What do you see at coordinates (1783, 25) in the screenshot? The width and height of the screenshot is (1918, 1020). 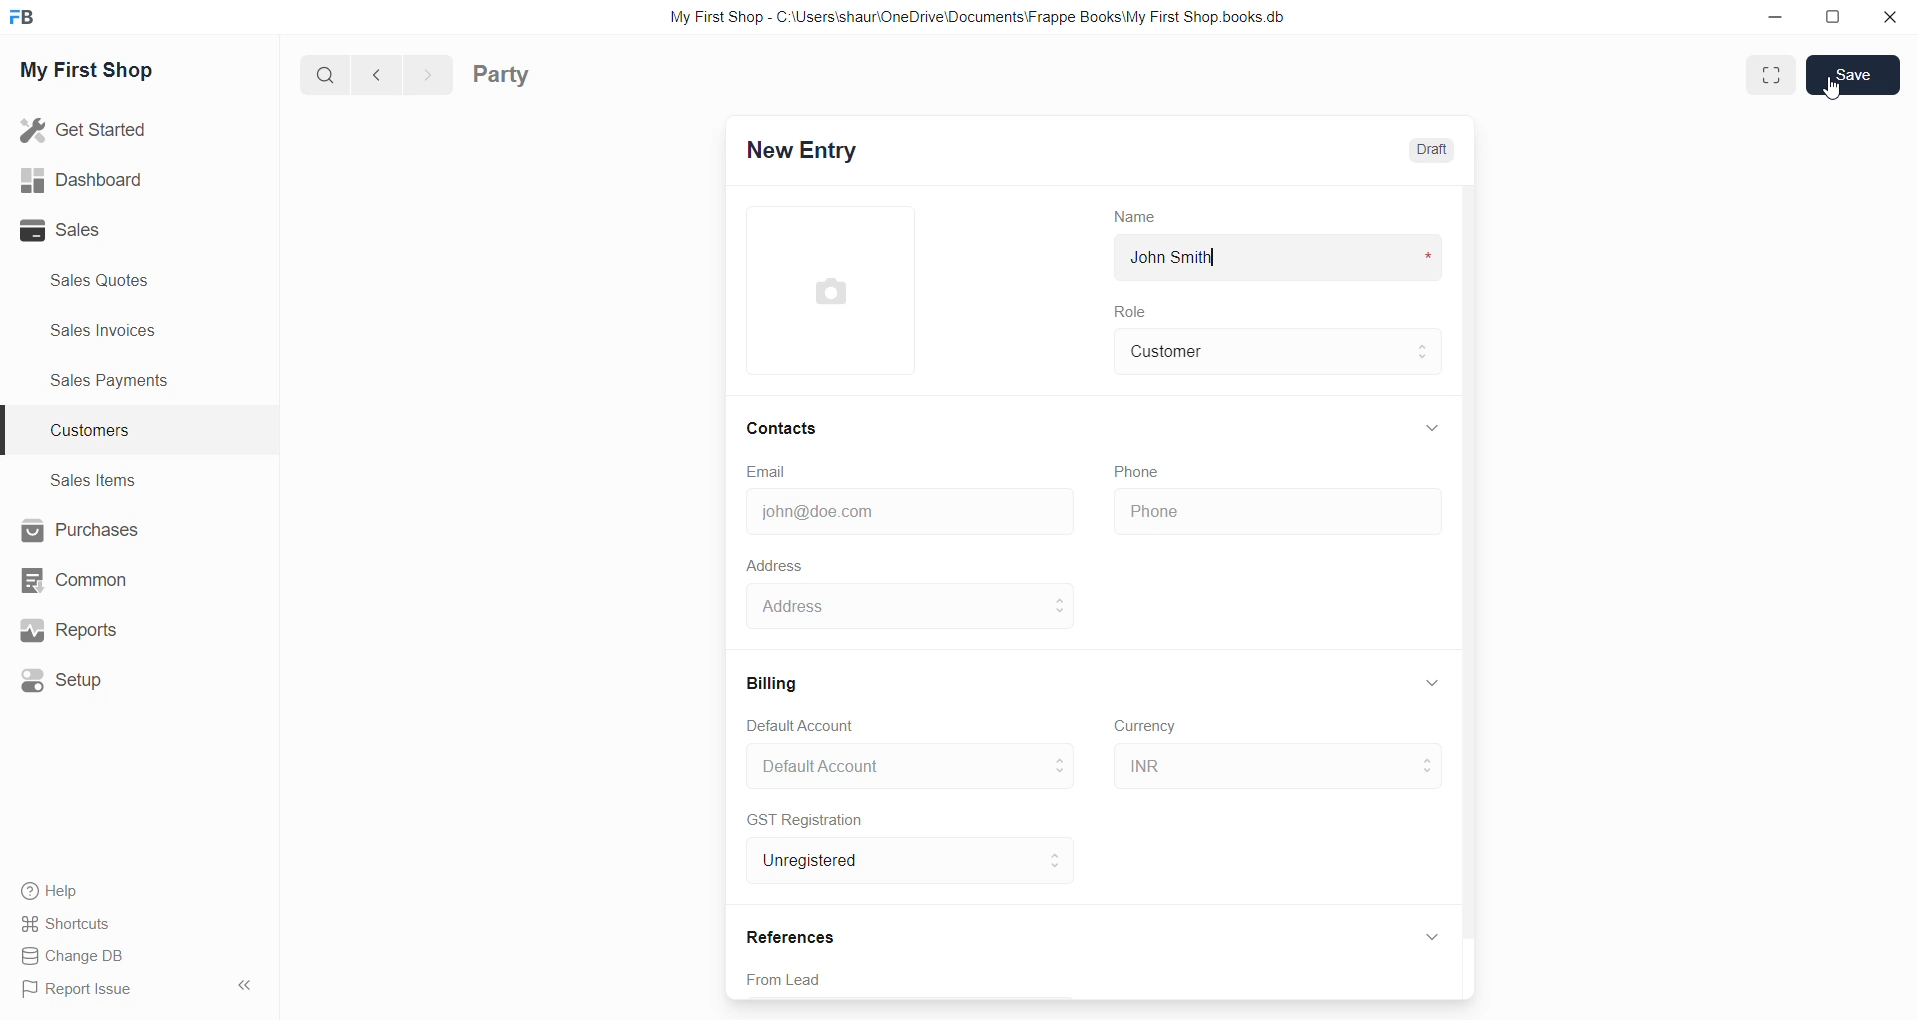 I see `minimize` at bounding box center [1783, 25].